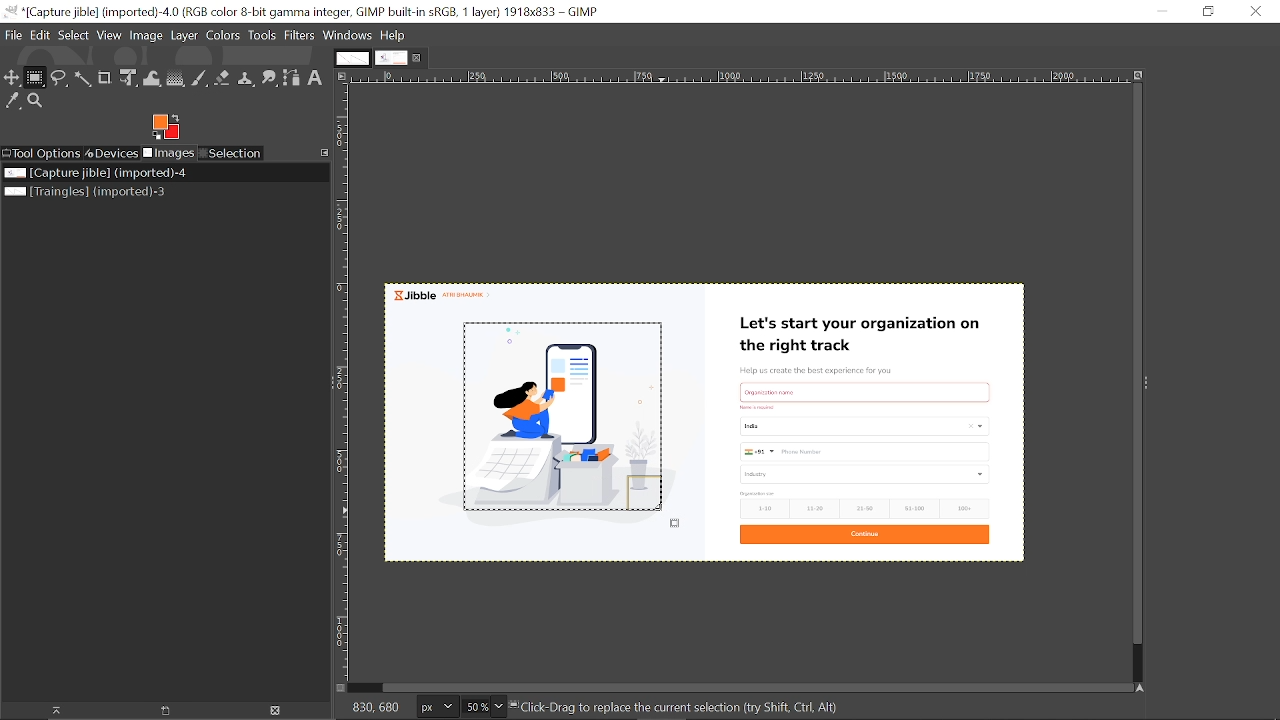  What do you see at coordinates (82, 79) in the screenshot?
I see `Fuzzy select tool` at bounding box center [82, 79].